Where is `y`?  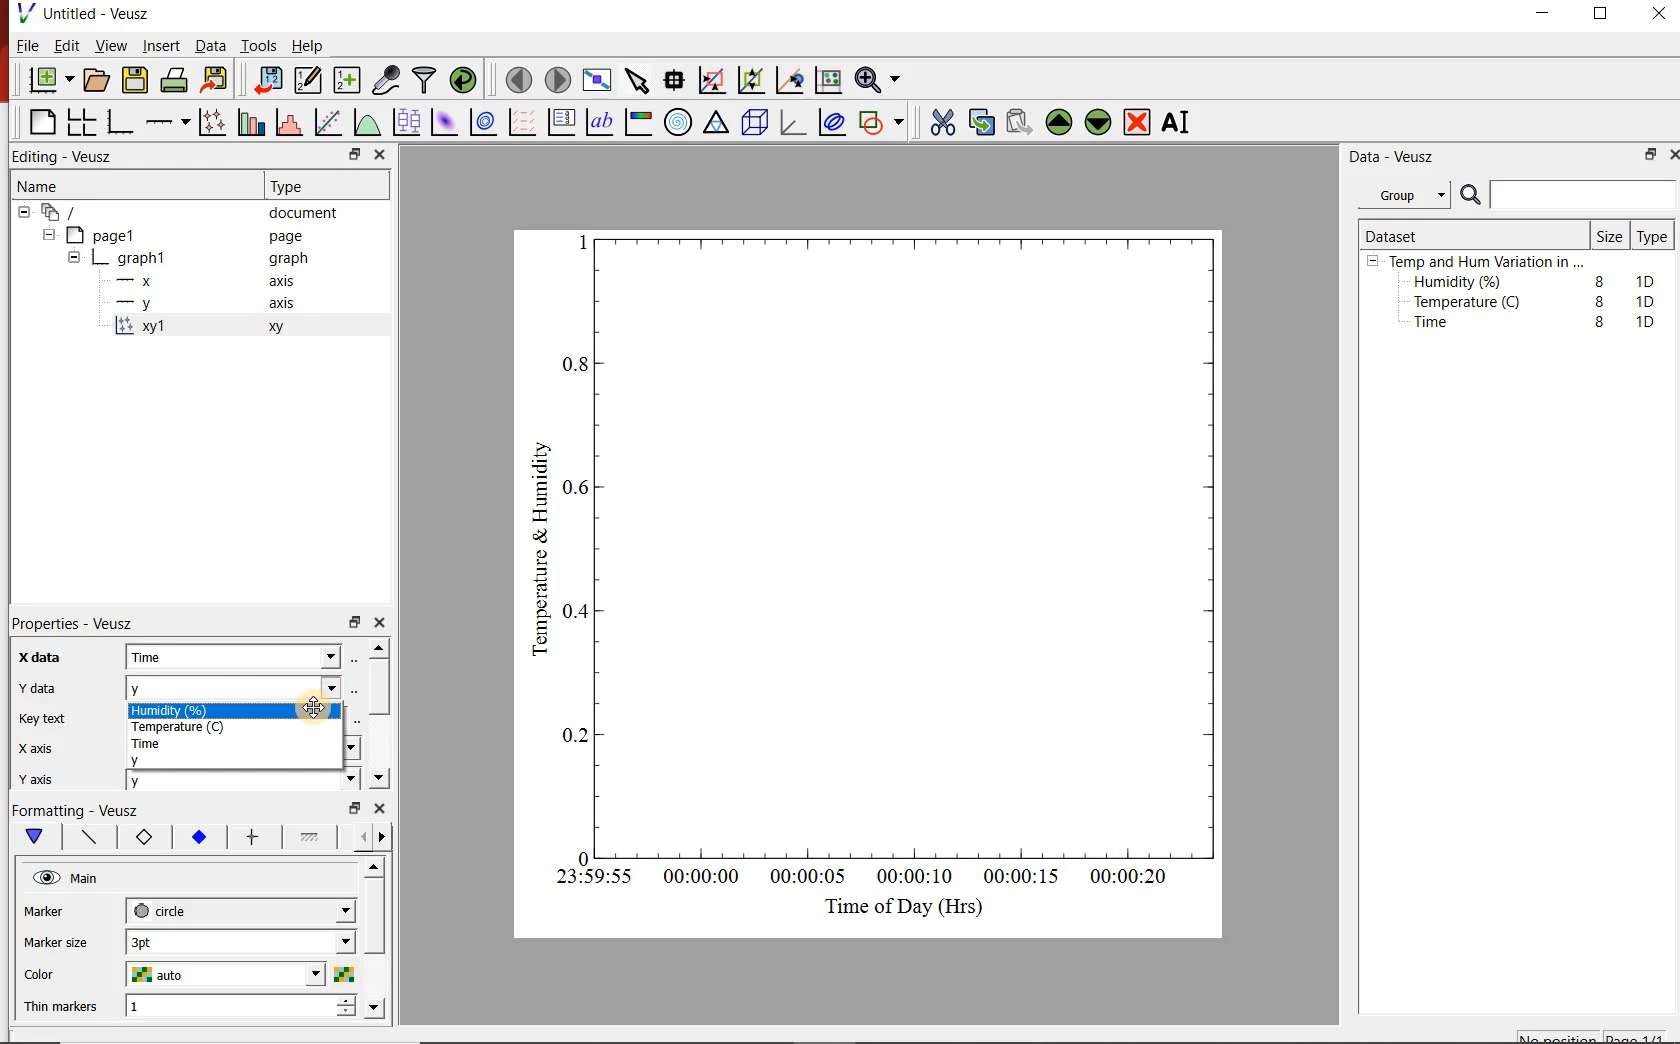 y is located at coordinates (164, 784).